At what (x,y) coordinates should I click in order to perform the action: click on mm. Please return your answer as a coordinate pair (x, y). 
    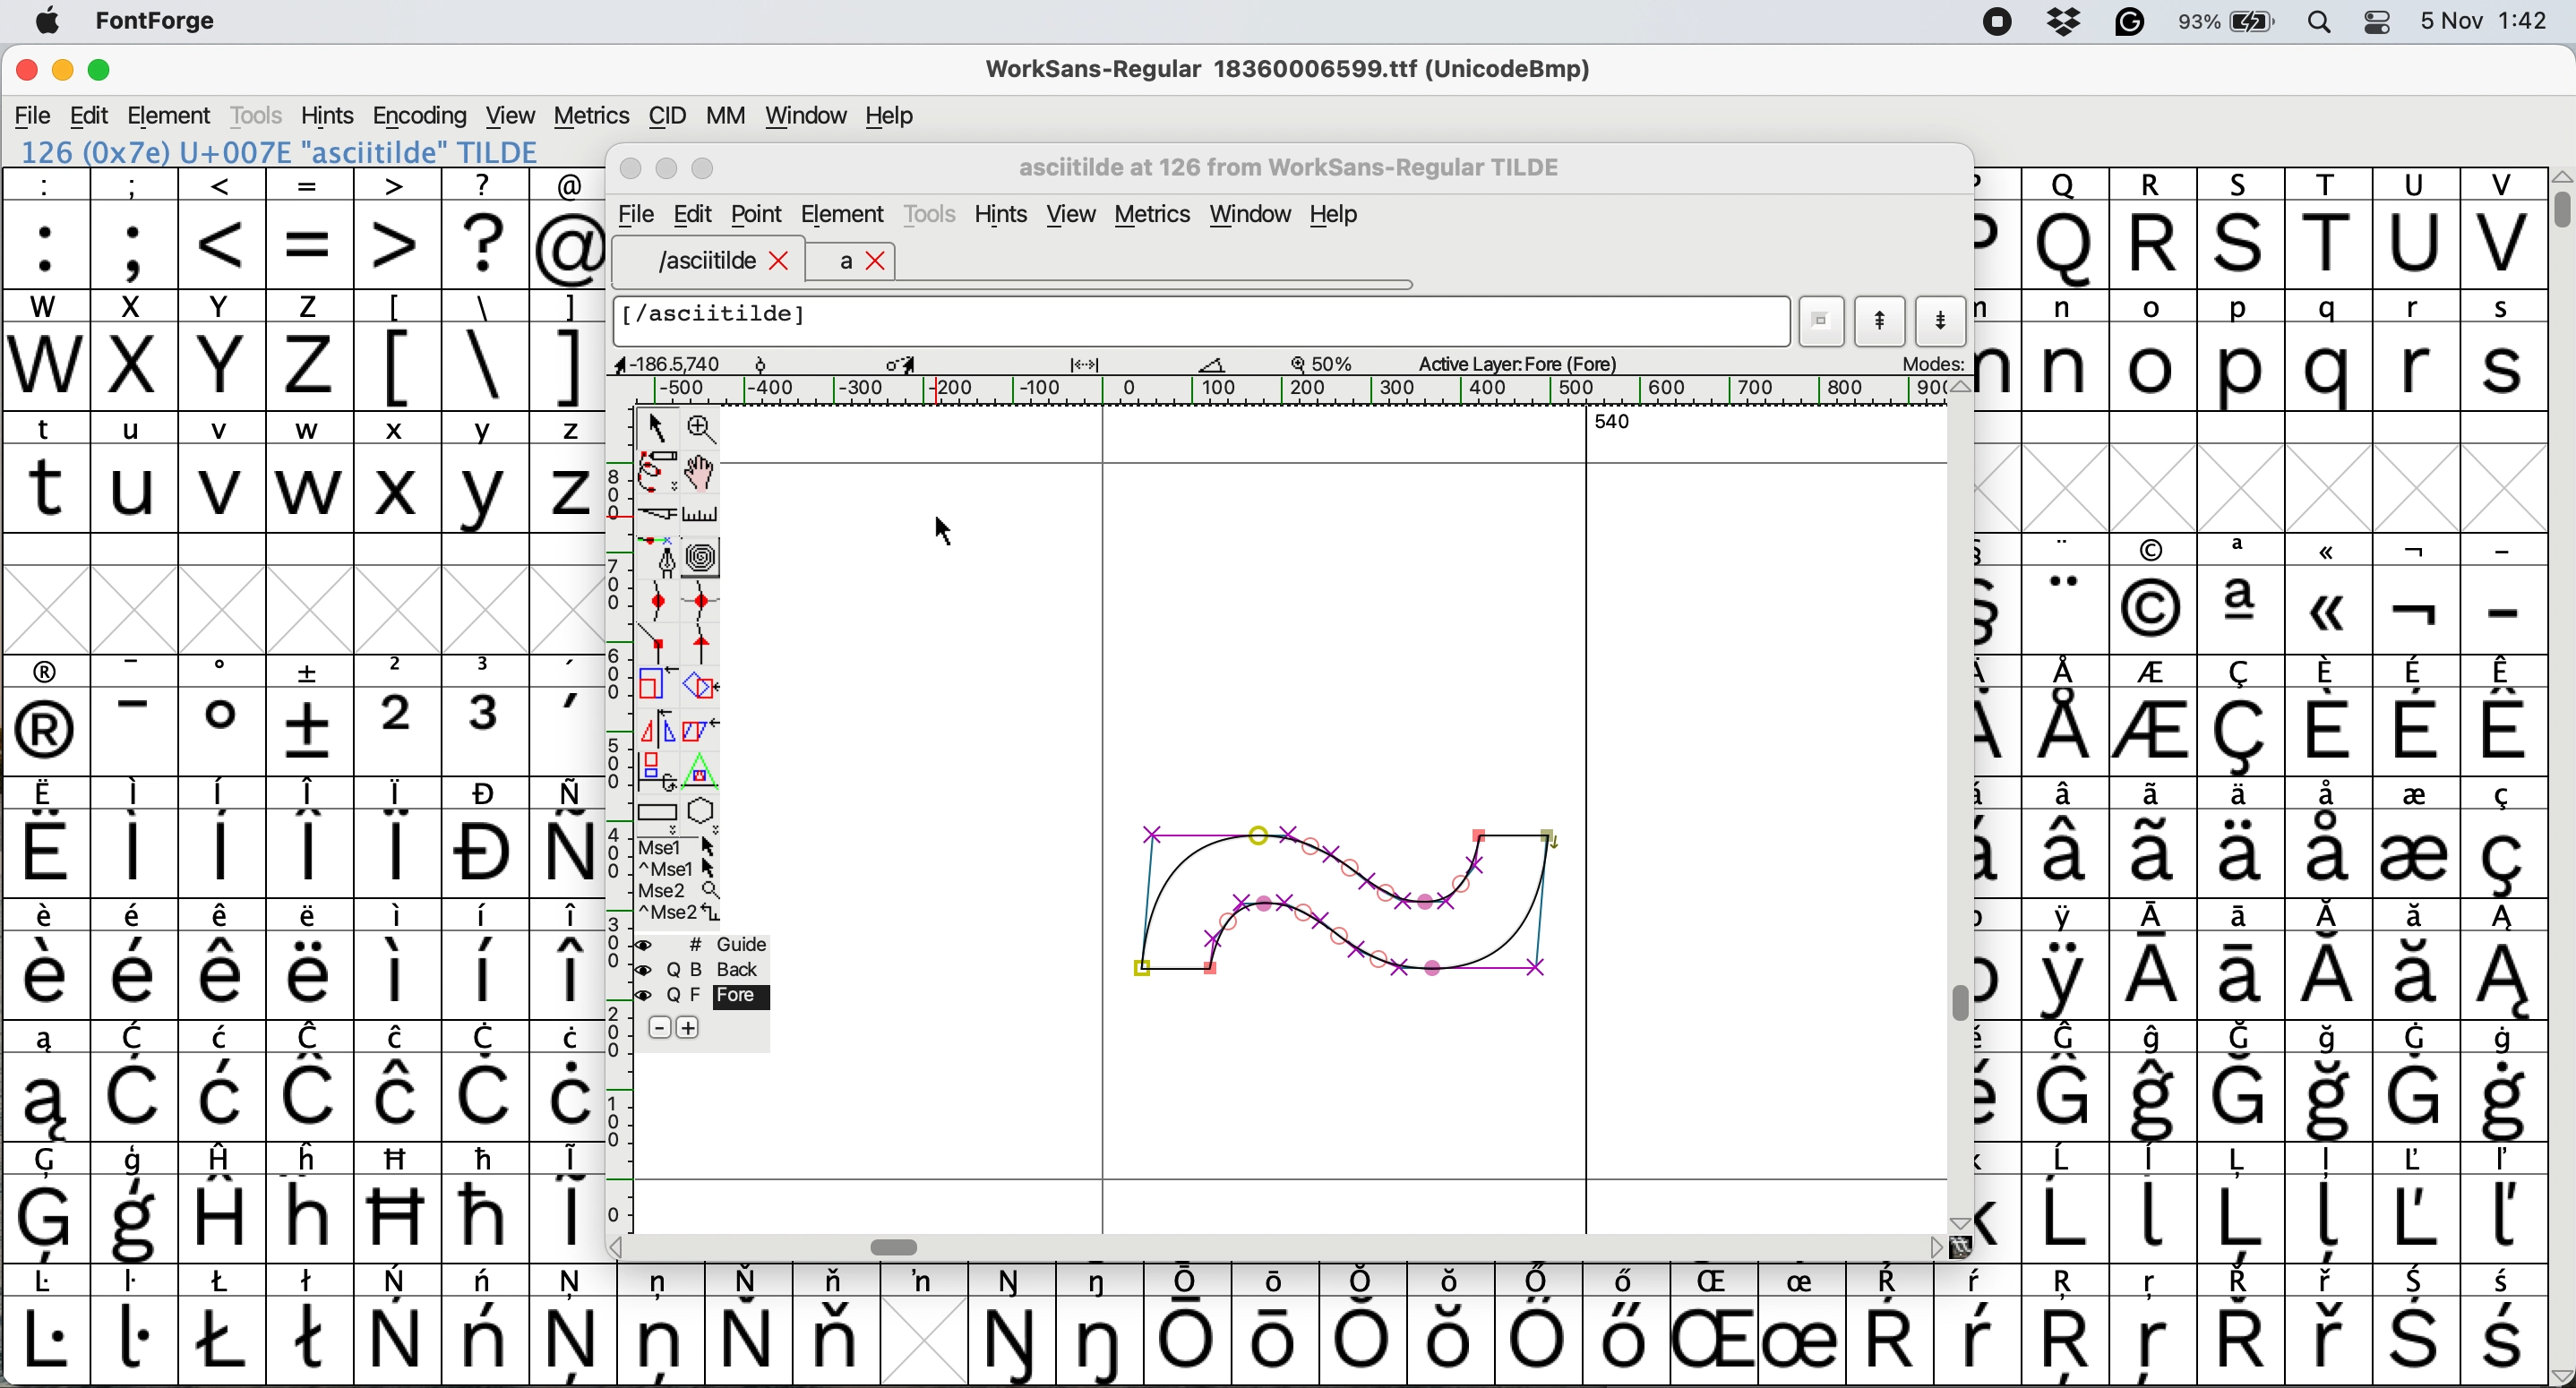
    Looking at the image, I should click on (725, 115).